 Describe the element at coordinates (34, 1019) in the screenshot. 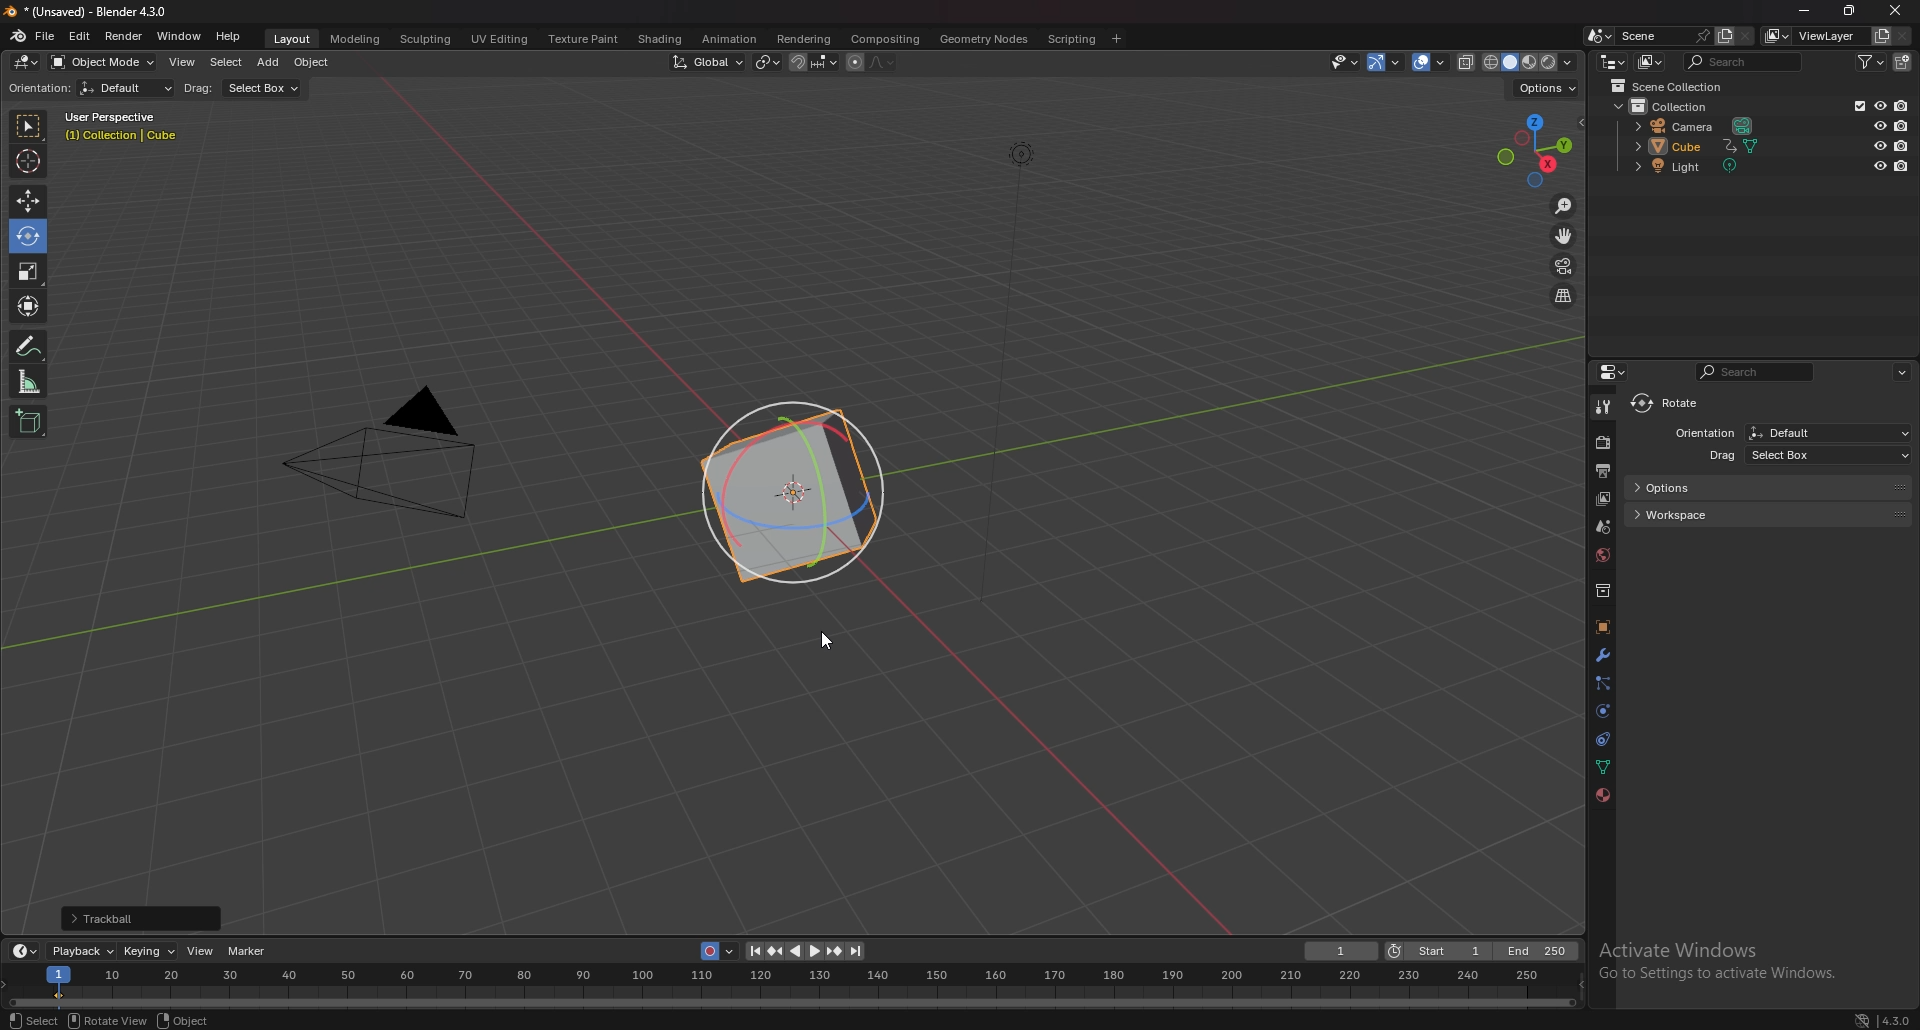

I see `Select` at that location.